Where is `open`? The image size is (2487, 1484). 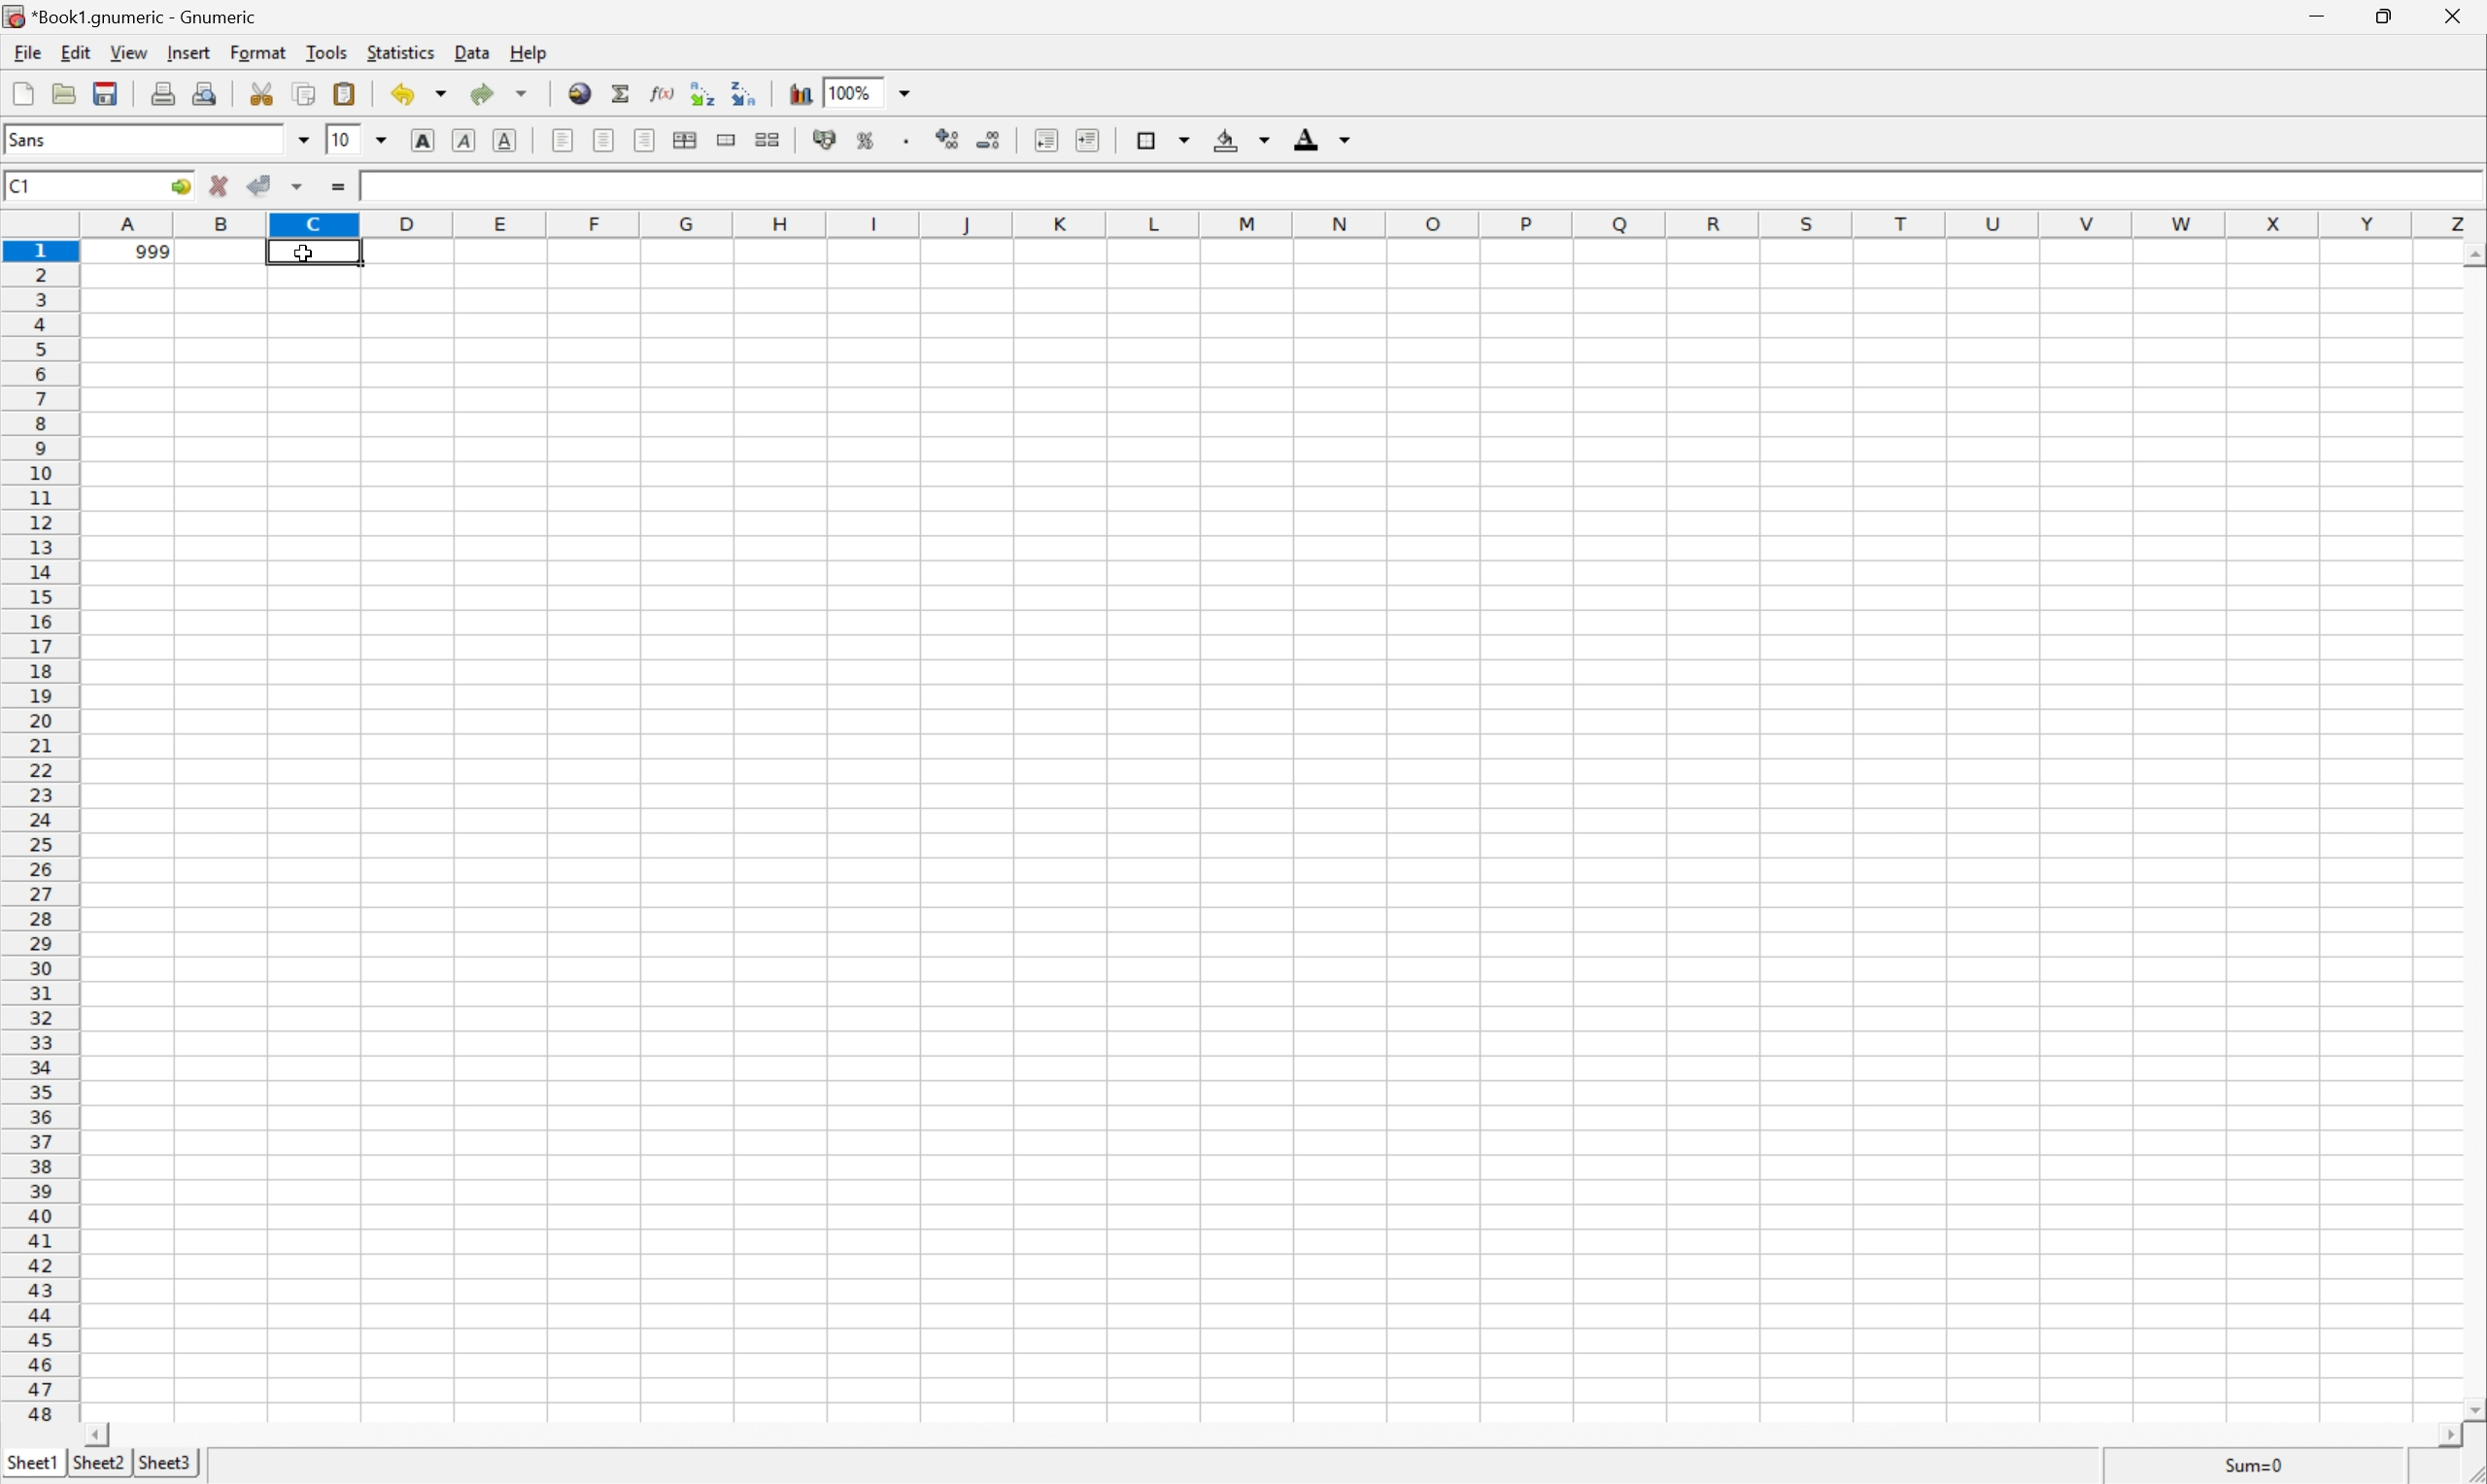
open is located at coordinates (64, 90).